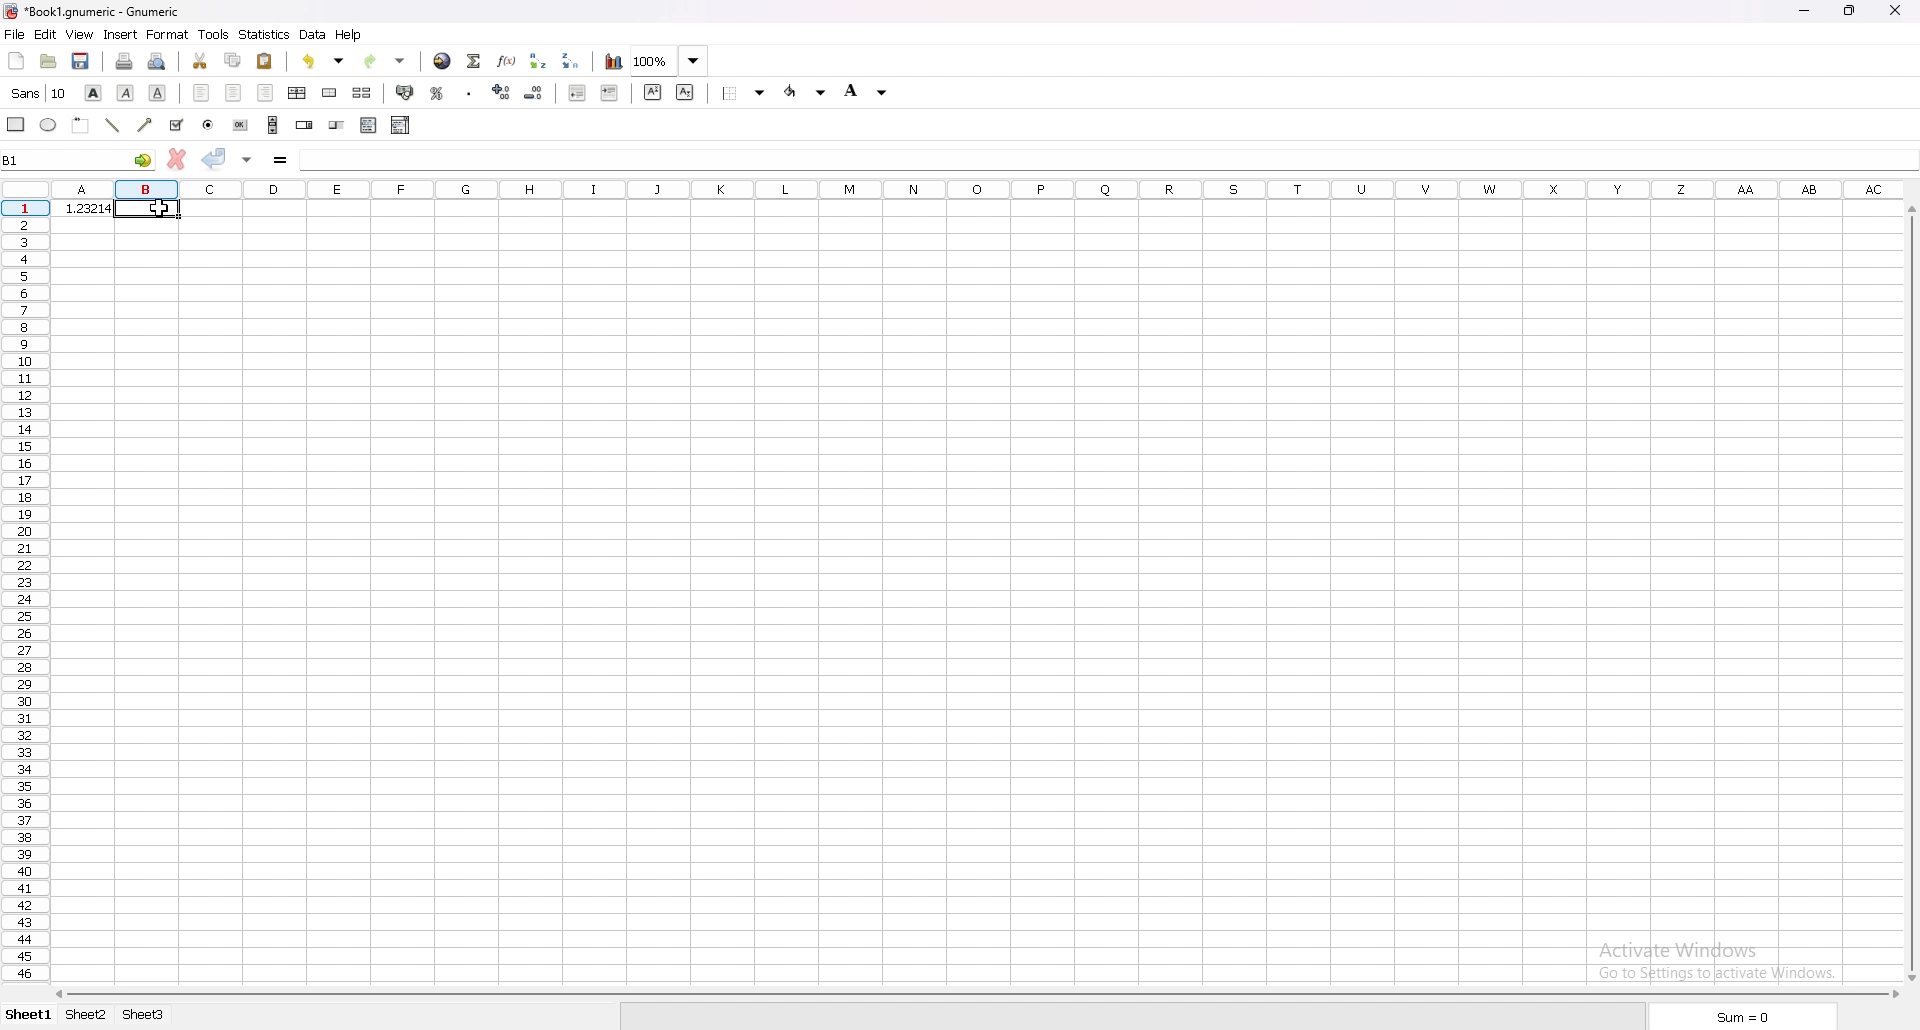  What do you see at coordinates (654, 93) in the screenshot?
I see `superscript` at bounding box center [654, 93].